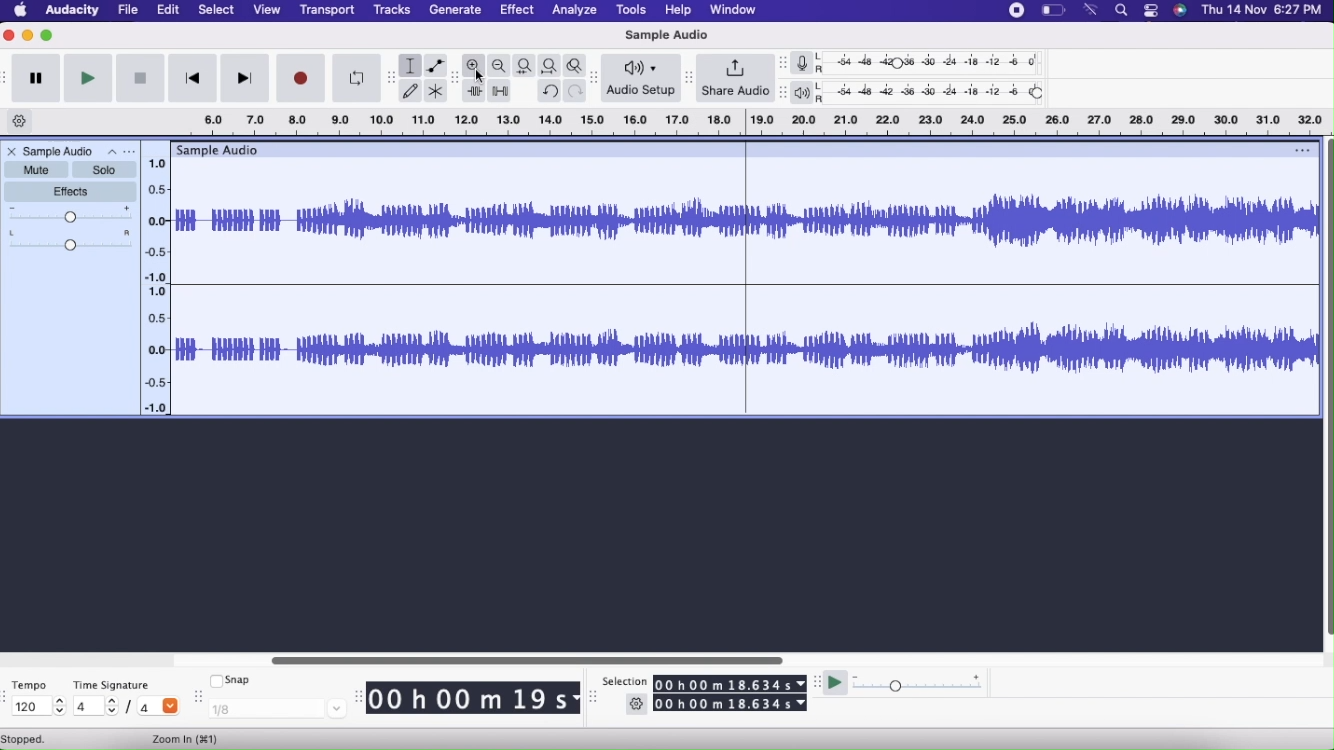 The height and width of the screenshot is (750, 1334). Describe the element at coordinates (524, 65) in the screenshot. I see `Fit selection to width` at that location.